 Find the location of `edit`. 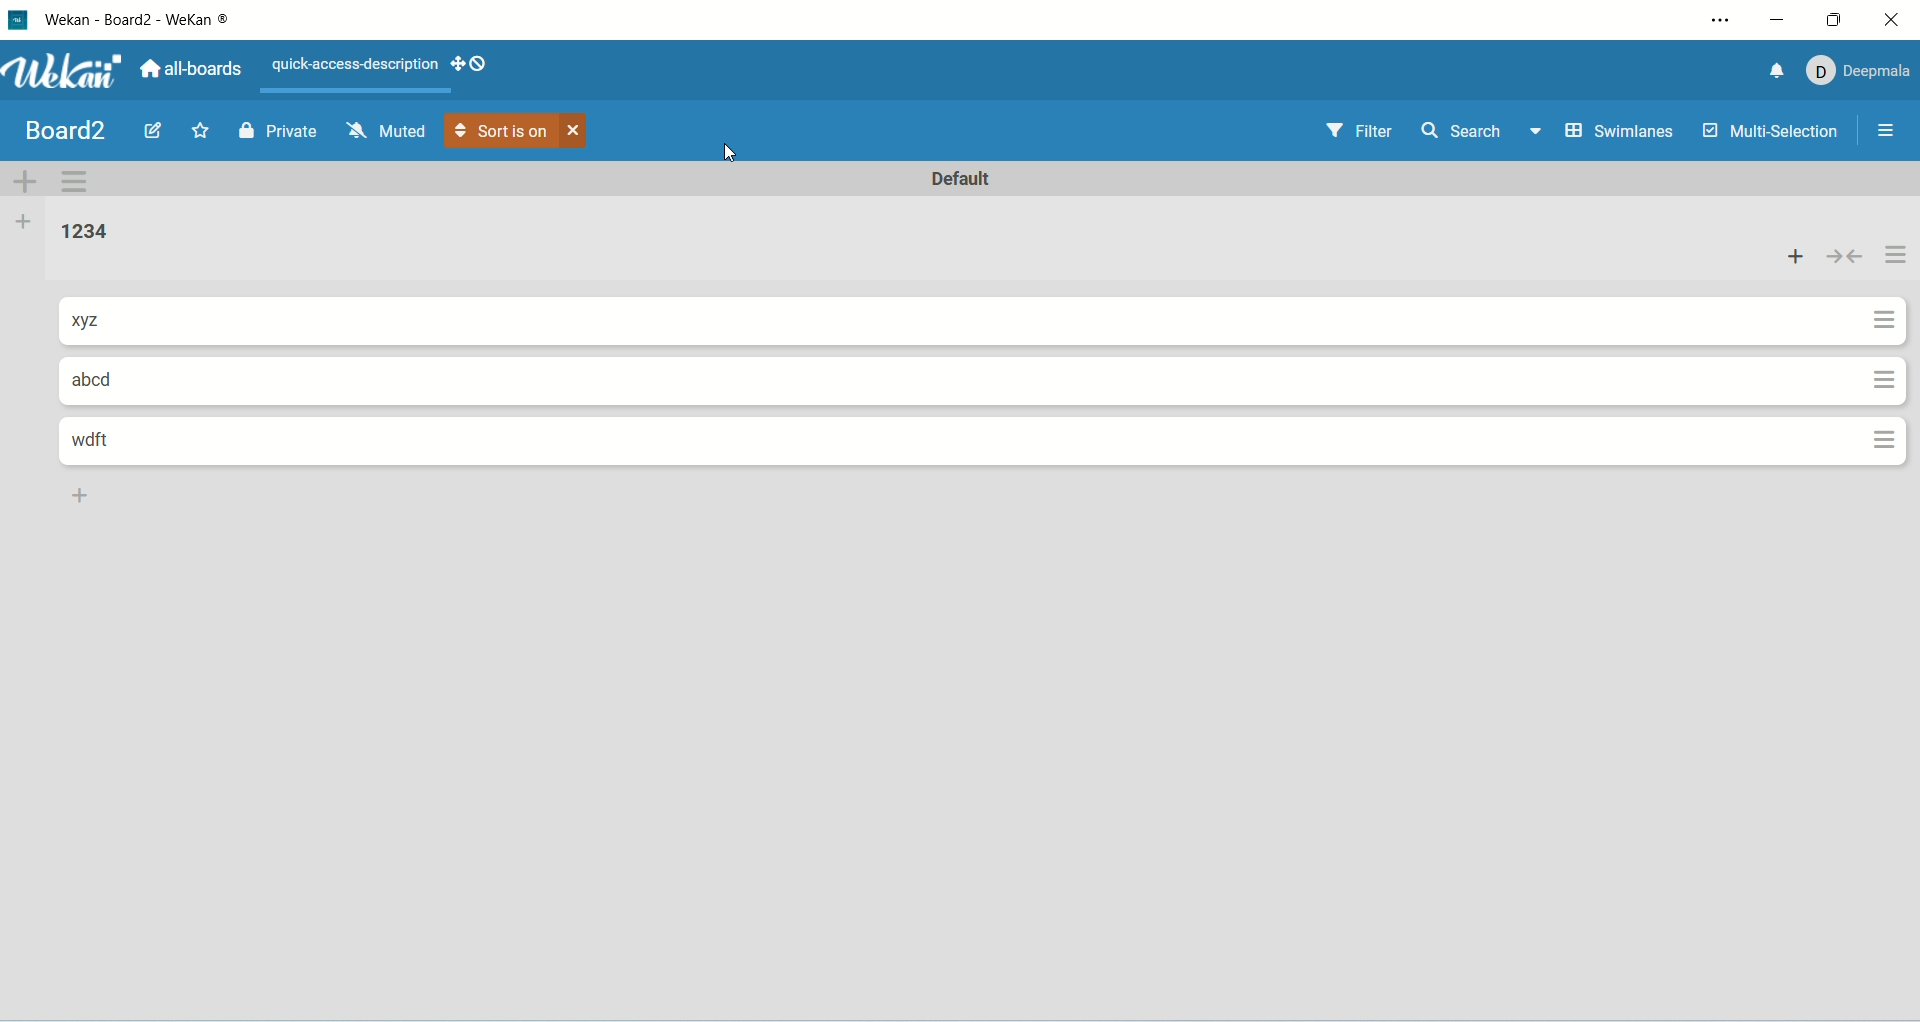

edit is located at coordinates (153, 128).